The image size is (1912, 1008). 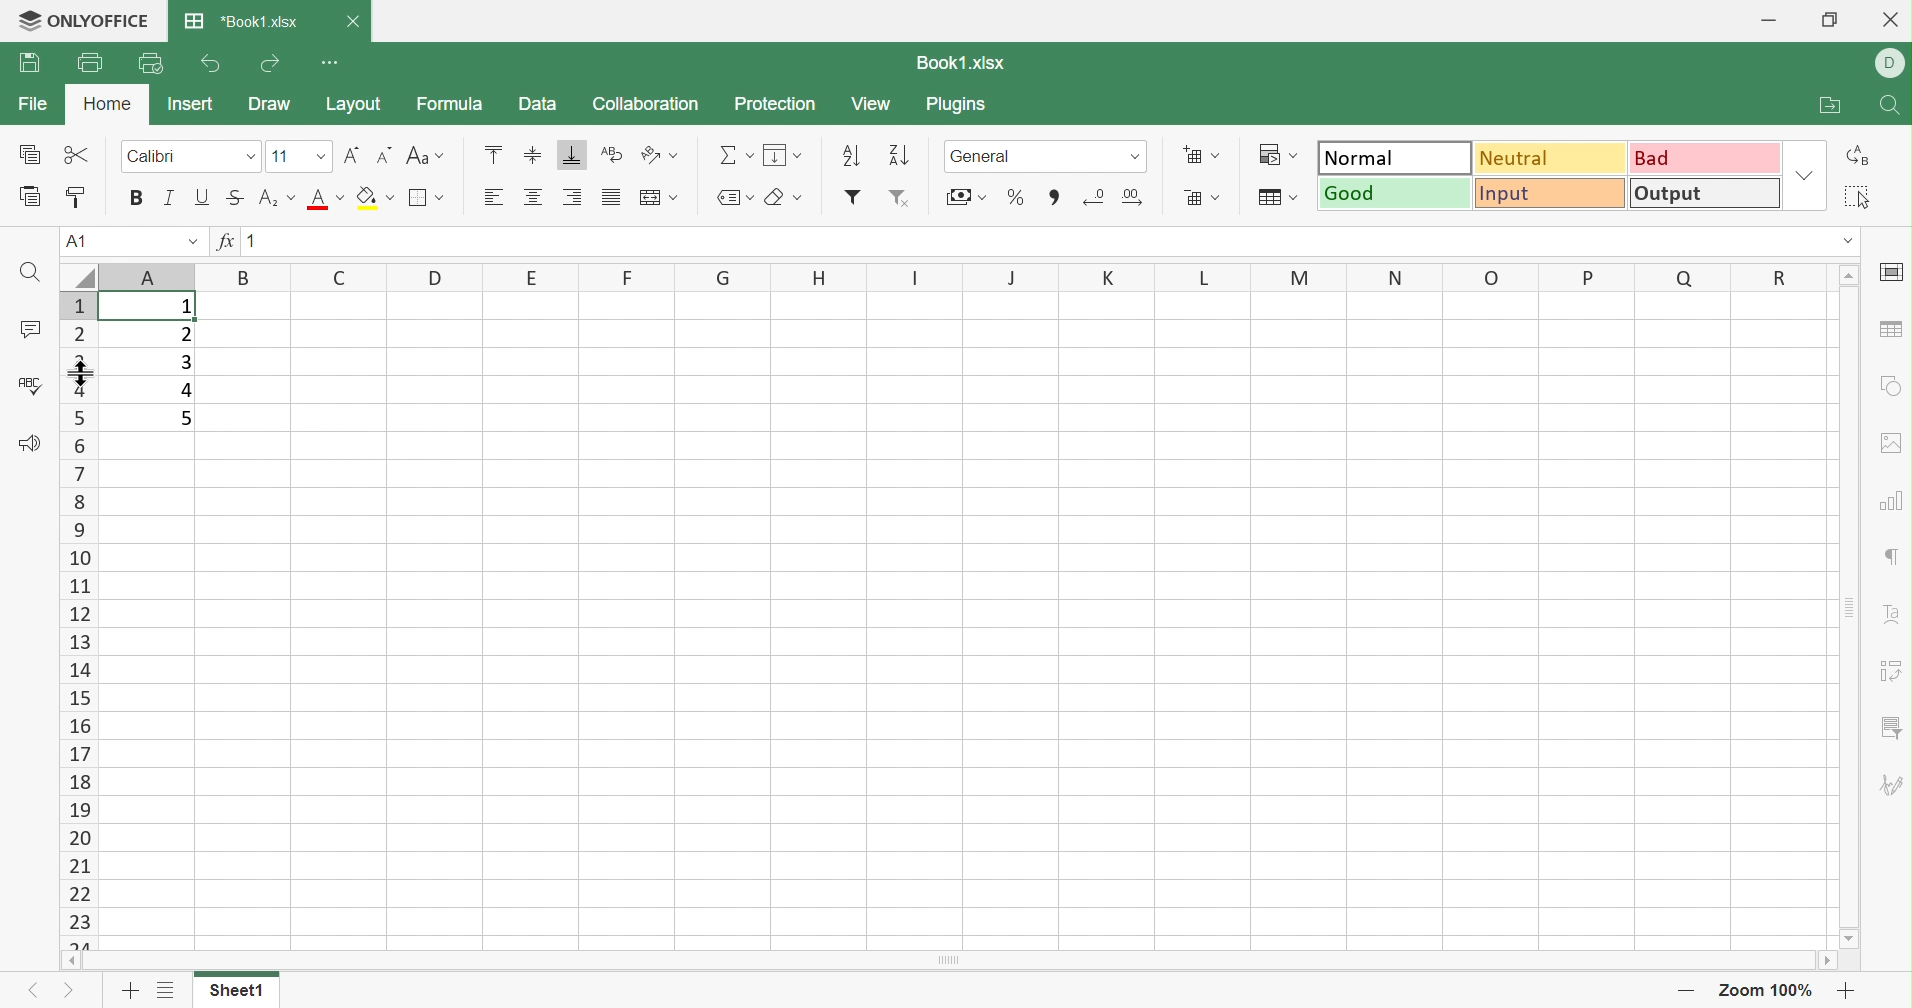 I want to click on Paste, so click(x=31, y=198).